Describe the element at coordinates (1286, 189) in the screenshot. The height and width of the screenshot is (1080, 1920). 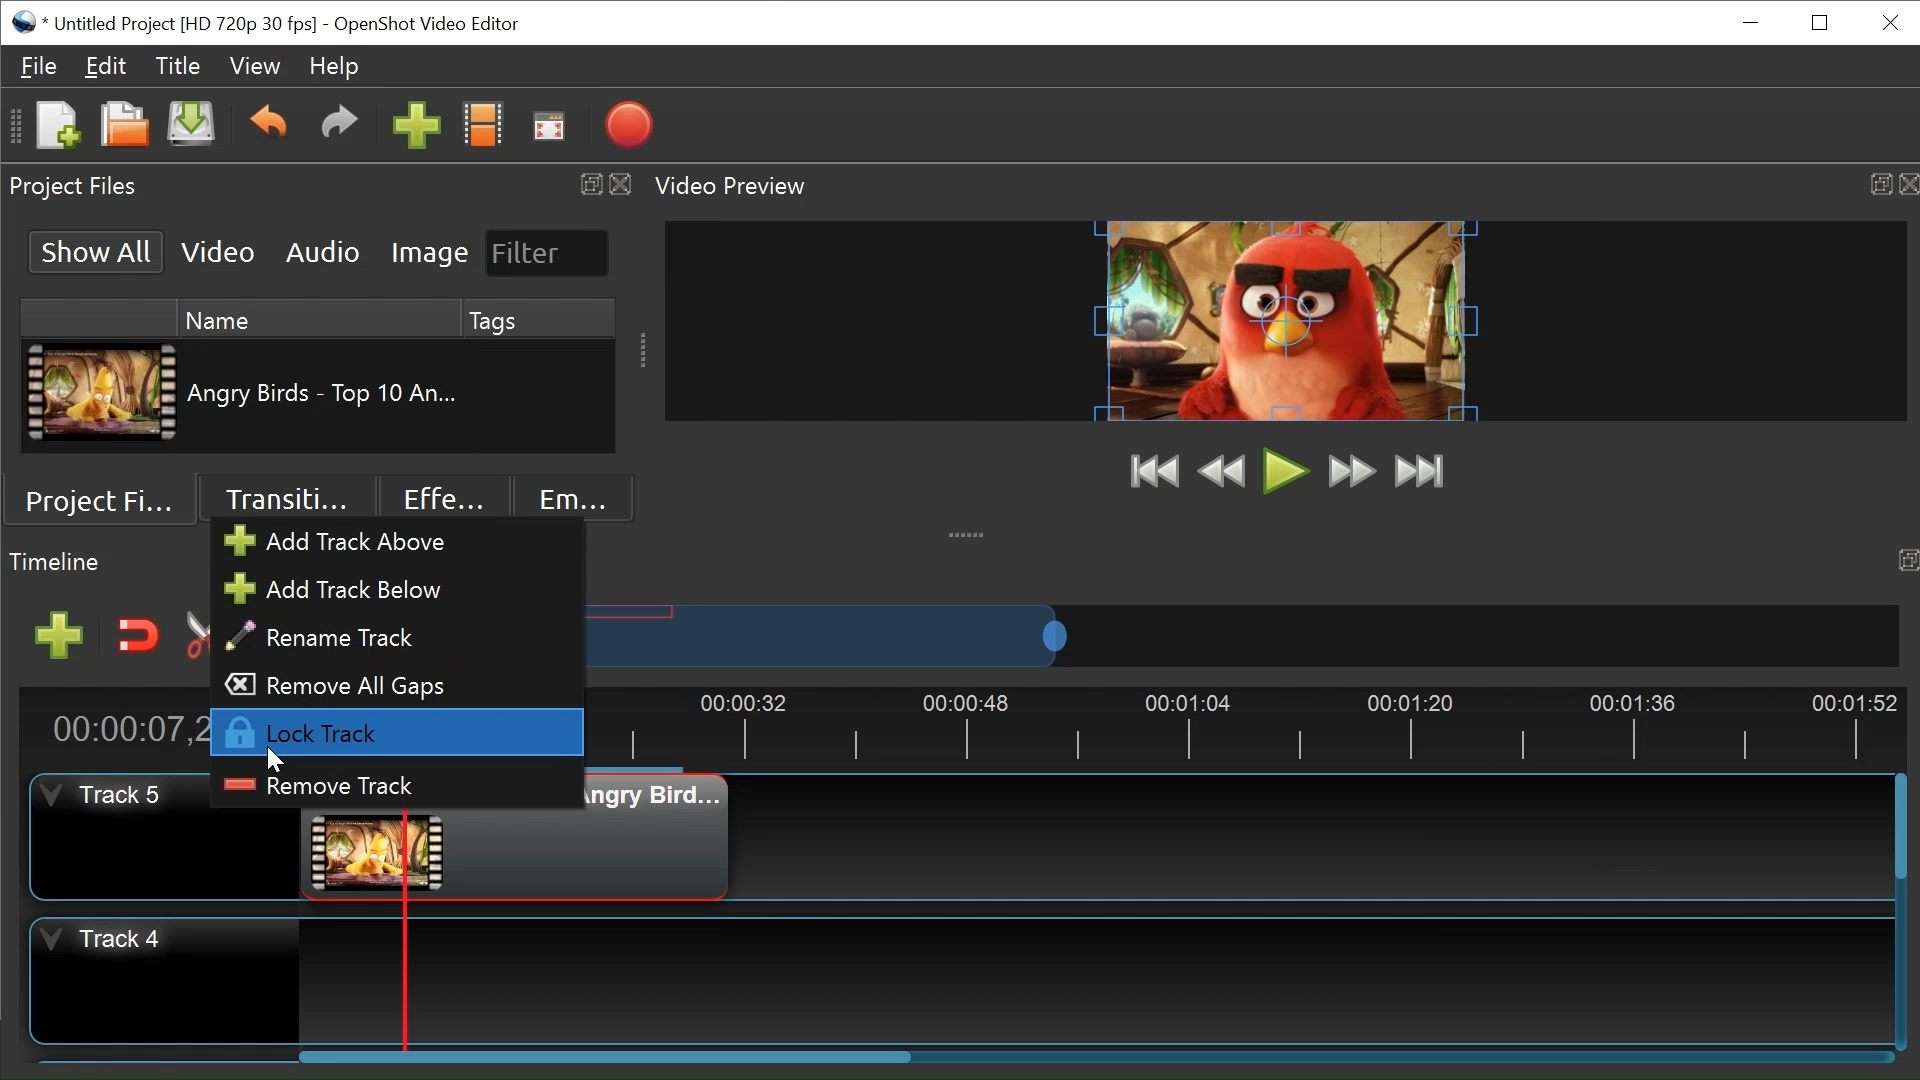
I see `Video Preview` at that location.